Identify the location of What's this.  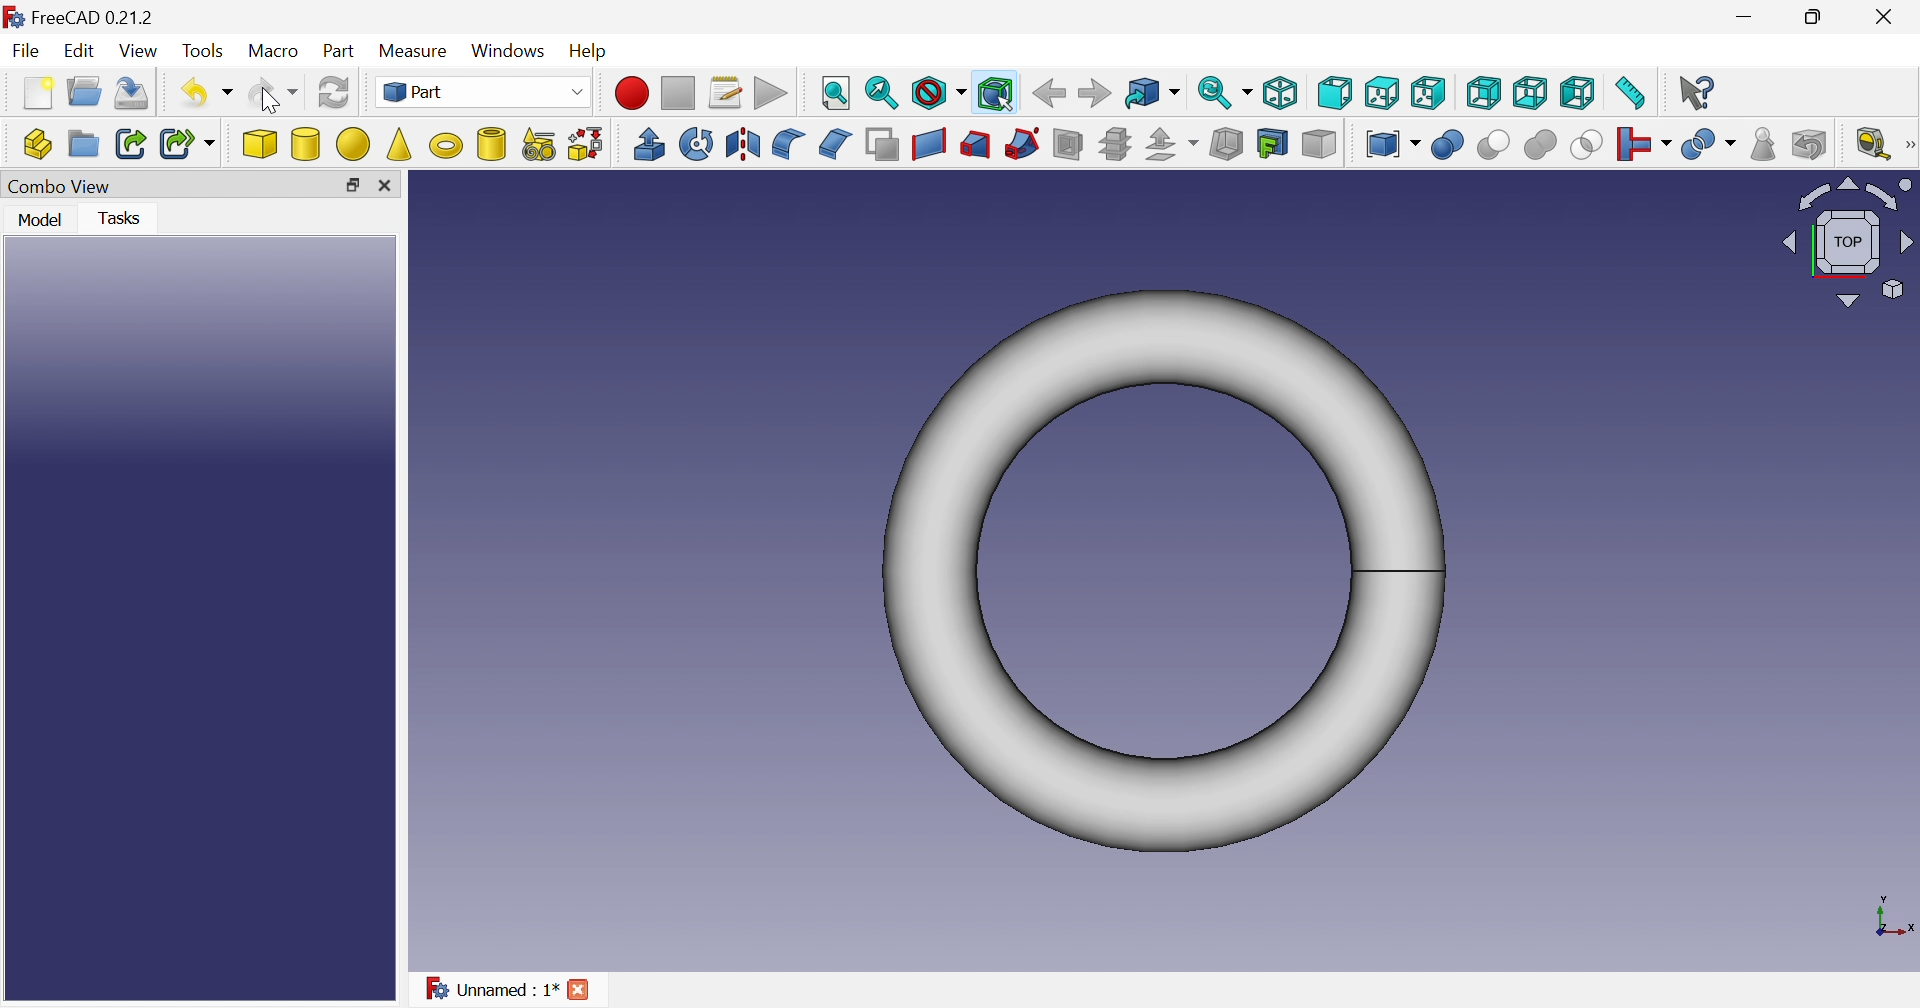
(1697, 93).